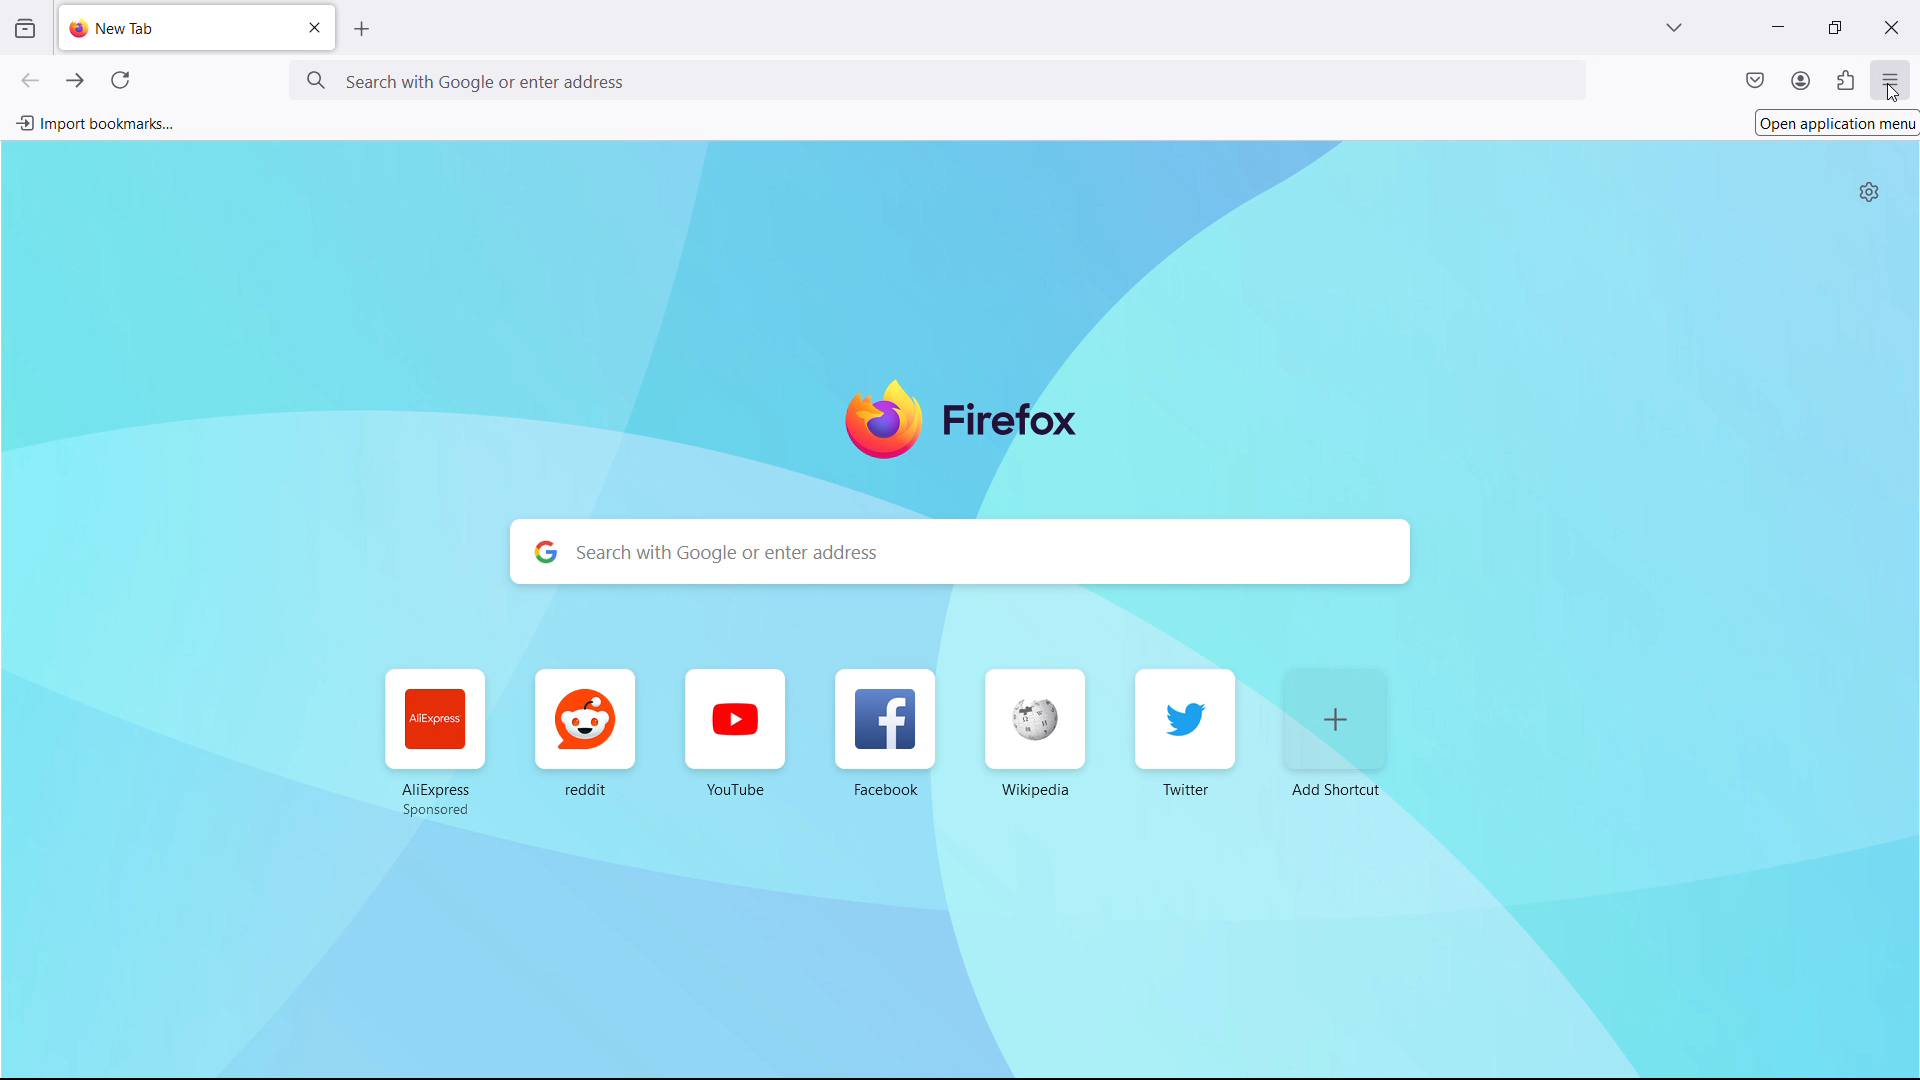  What do you see at coordinates (1830, 28) in the screenshot?
I see `maximize` at bounding box center [1830, 28].